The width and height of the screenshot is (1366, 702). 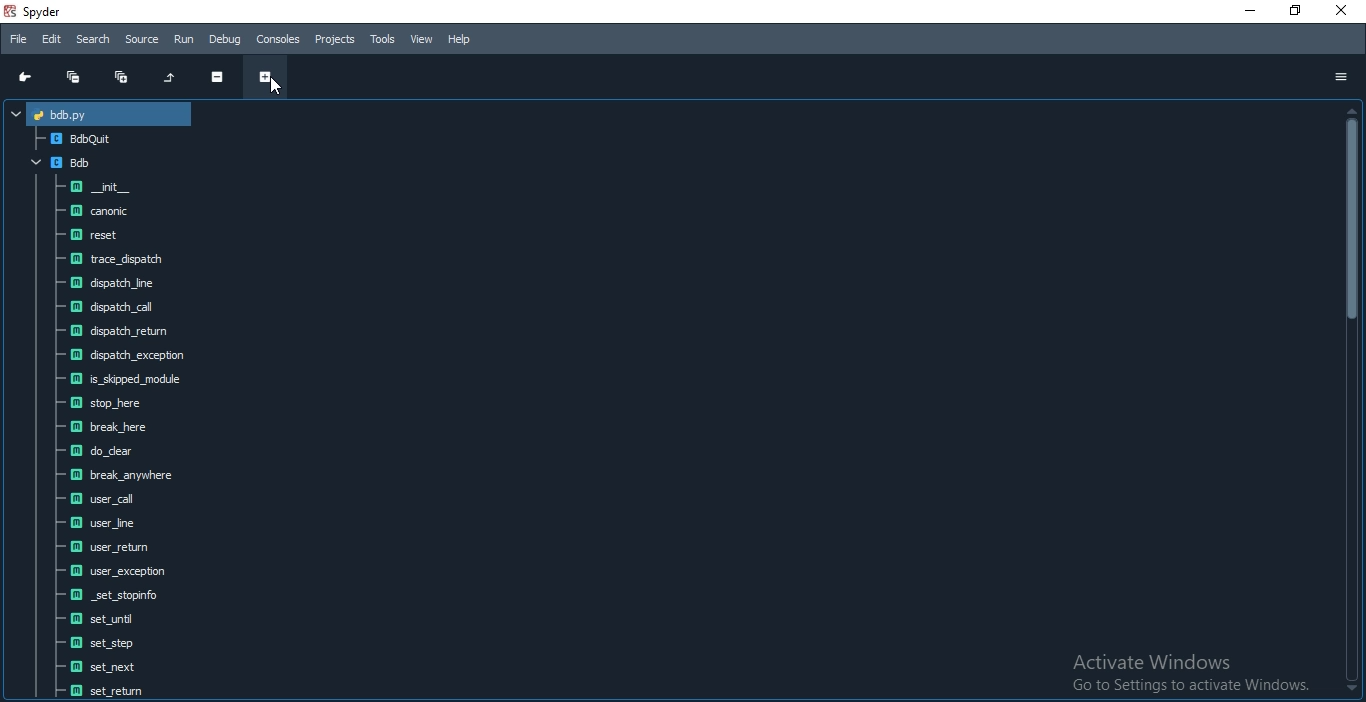 What do you see at coordinates (460, 39) in the screenshot?
I see `Help` at bounding box center [460, 39].